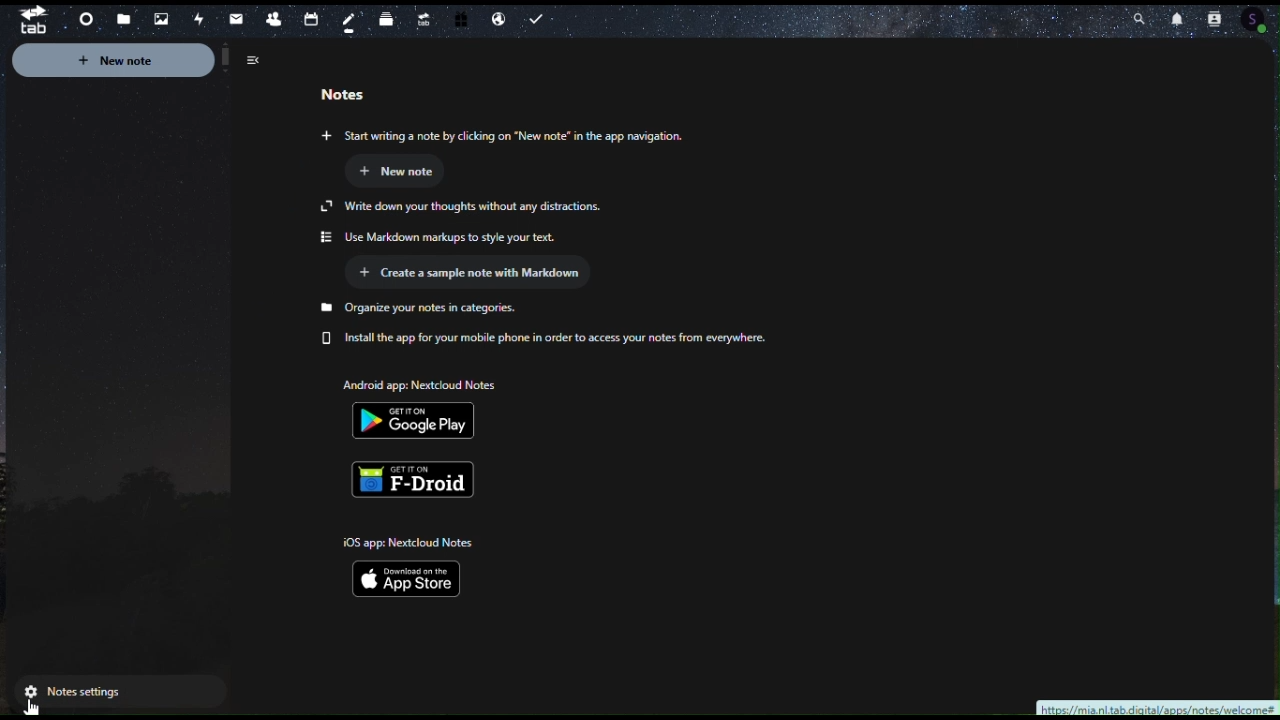 The image size is (1280, 720). Describe the element at coordinates (583, 136) in the screenshot. I see `Start writing note` at that location.